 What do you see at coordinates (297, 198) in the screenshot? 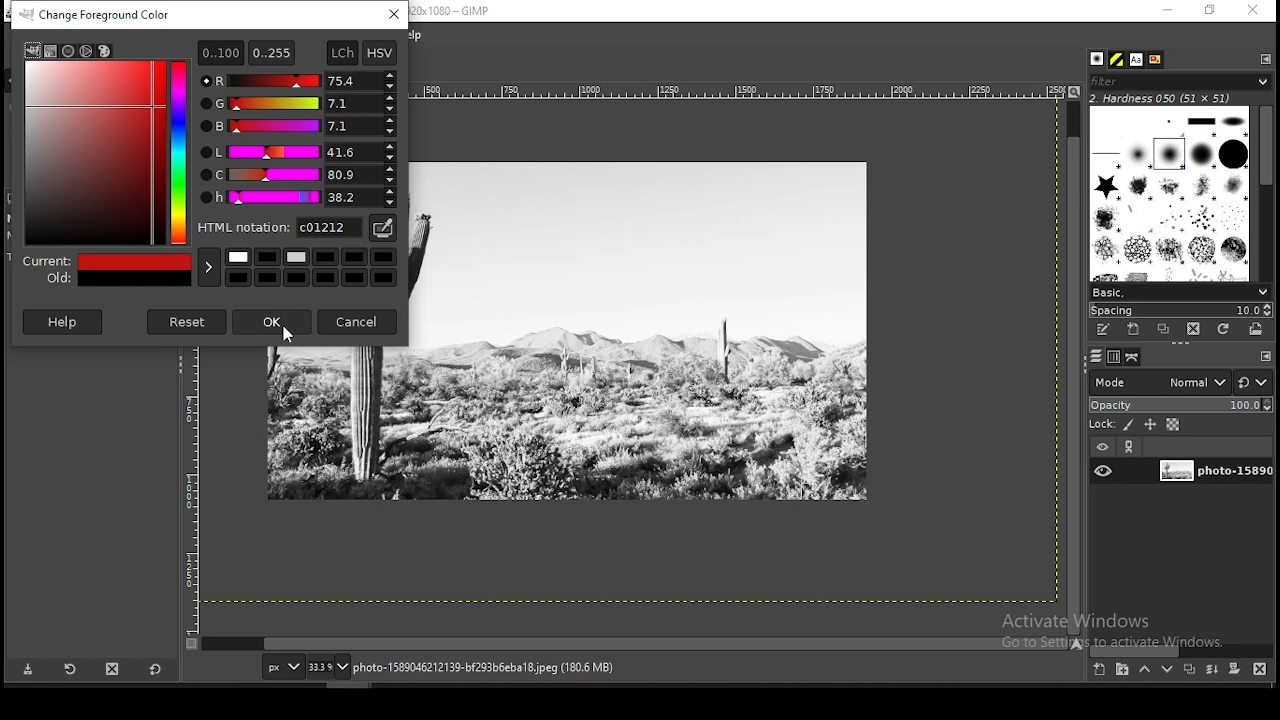
I see `lch hue` at bounding box center [297, 198].